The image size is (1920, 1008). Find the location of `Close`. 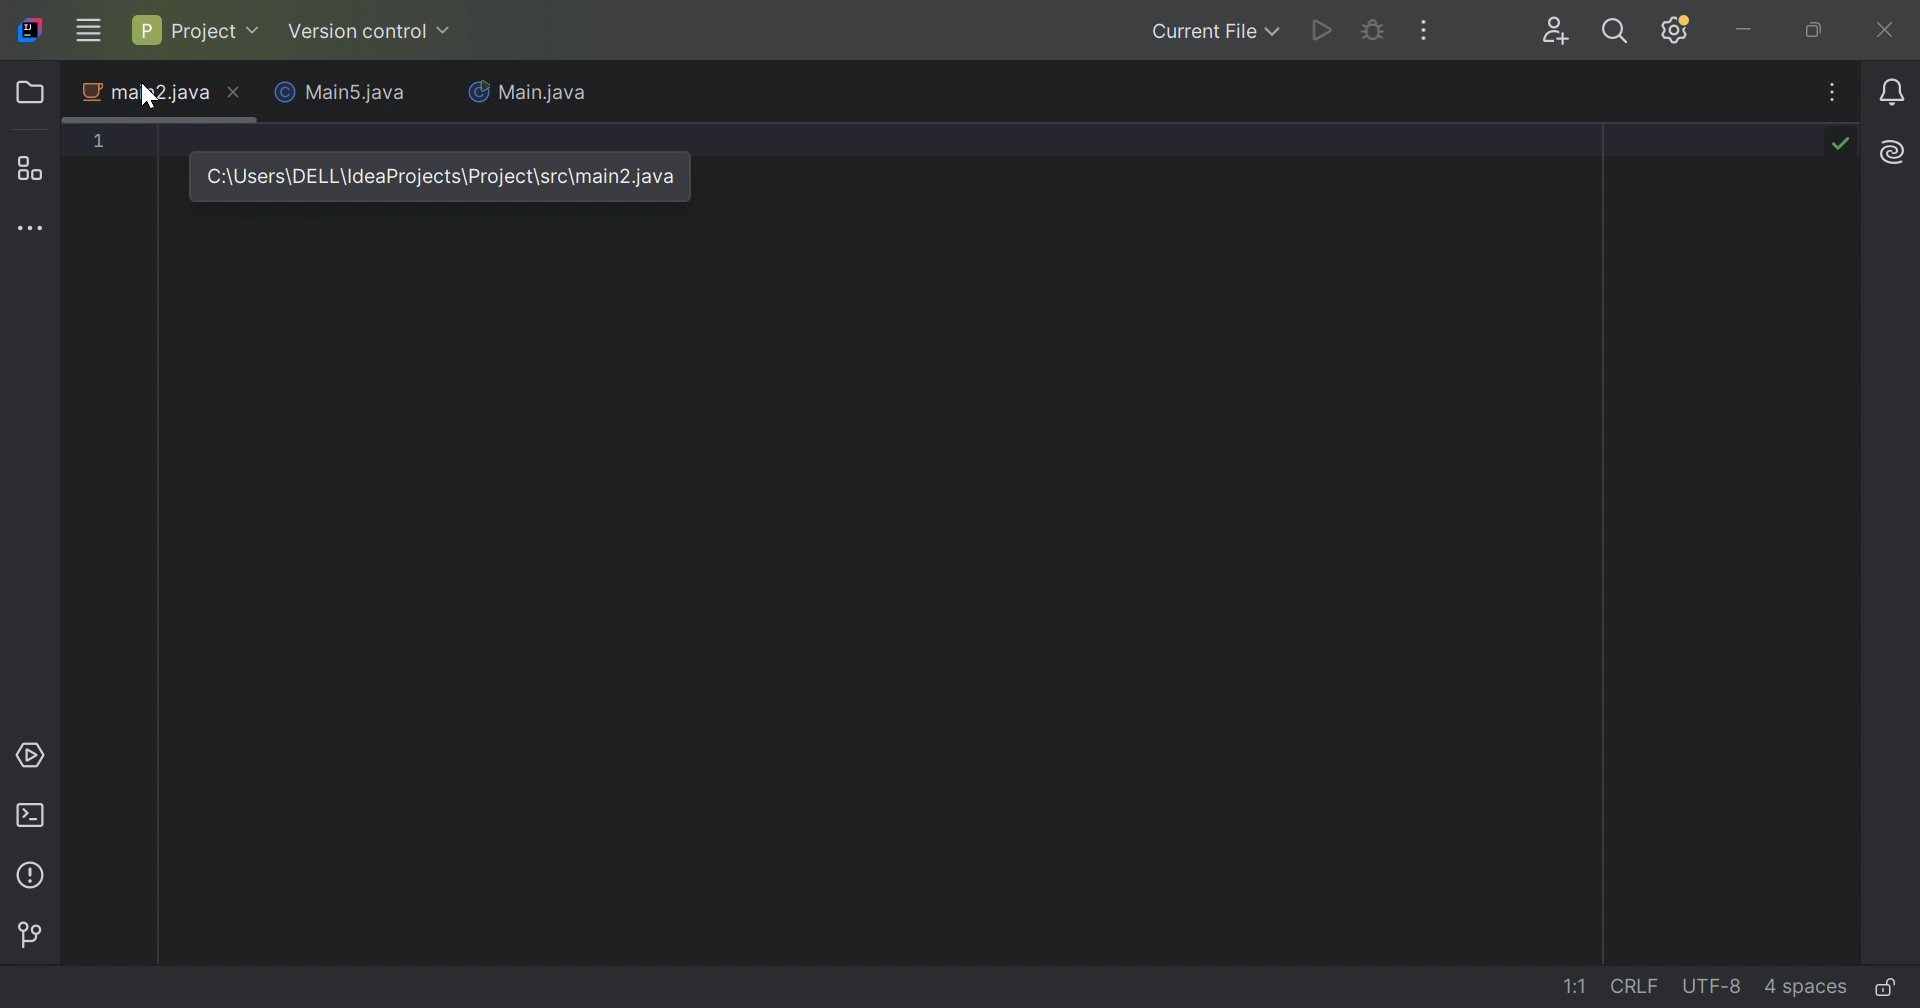

Close is located at coordinates (1887, 29).